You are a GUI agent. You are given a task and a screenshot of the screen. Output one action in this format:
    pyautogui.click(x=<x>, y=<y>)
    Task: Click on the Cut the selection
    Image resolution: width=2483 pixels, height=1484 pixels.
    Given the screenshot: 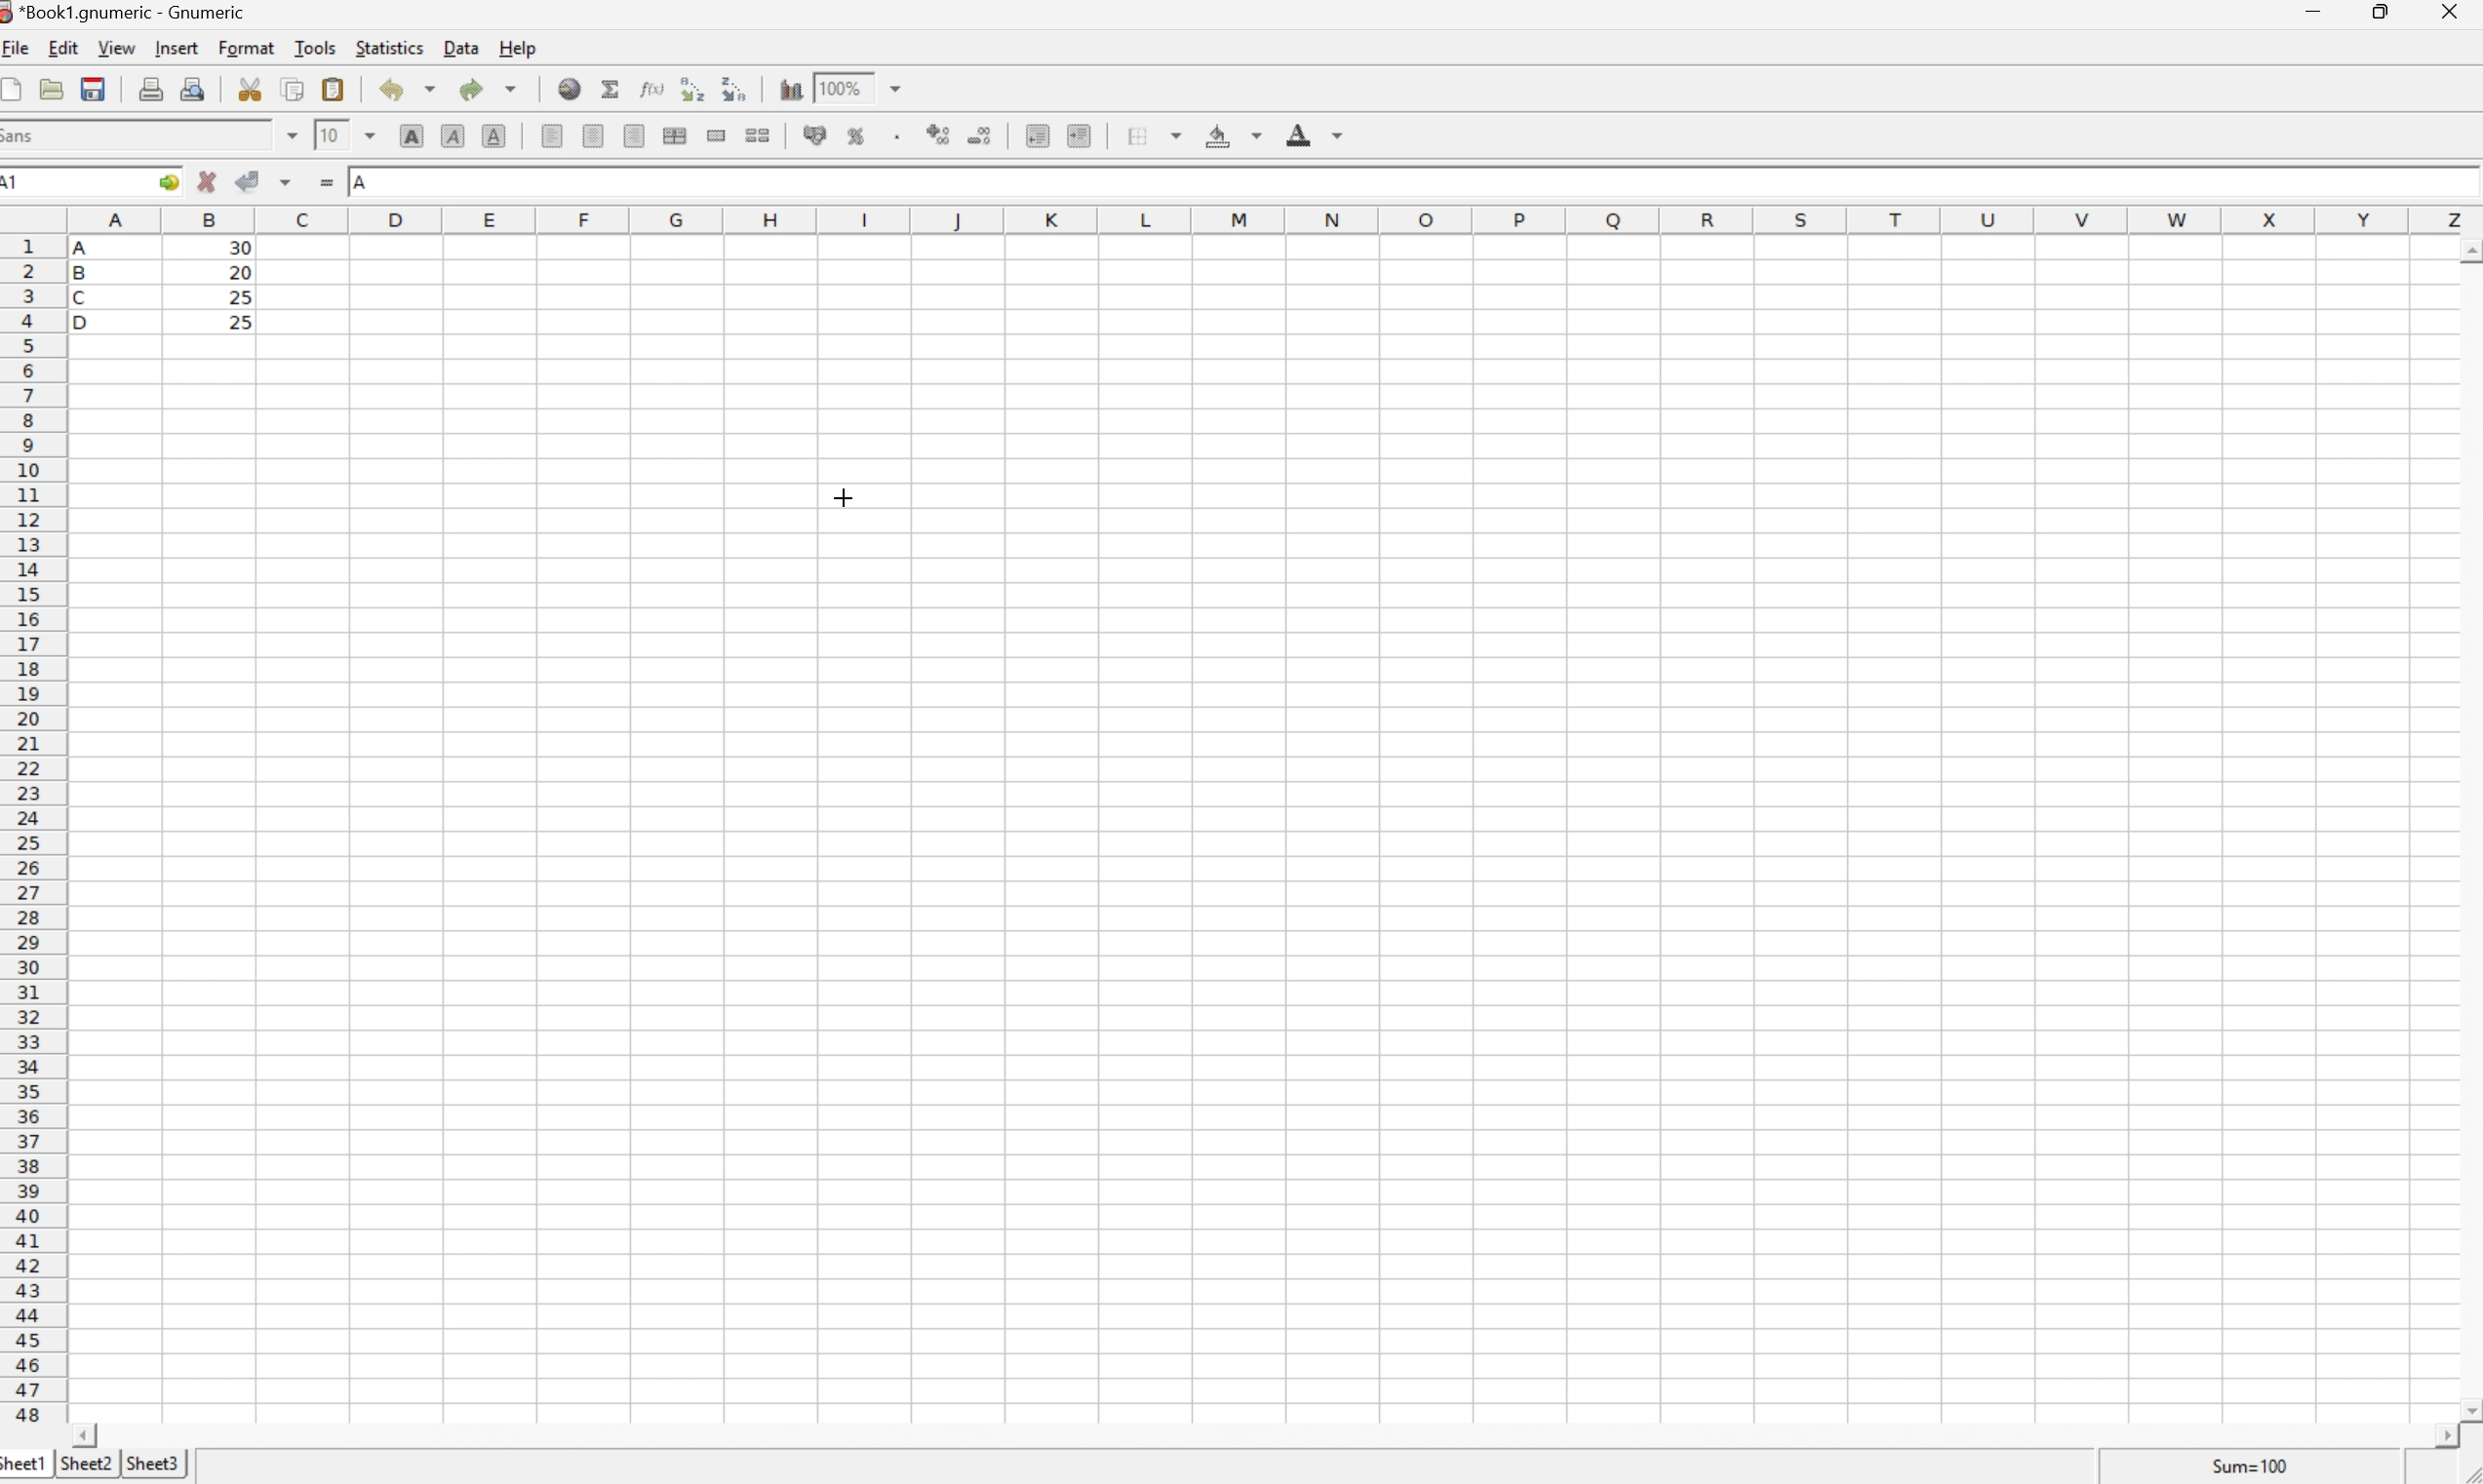 What is the action you would take?
    pyautogui.click(x=255, y=89)
    